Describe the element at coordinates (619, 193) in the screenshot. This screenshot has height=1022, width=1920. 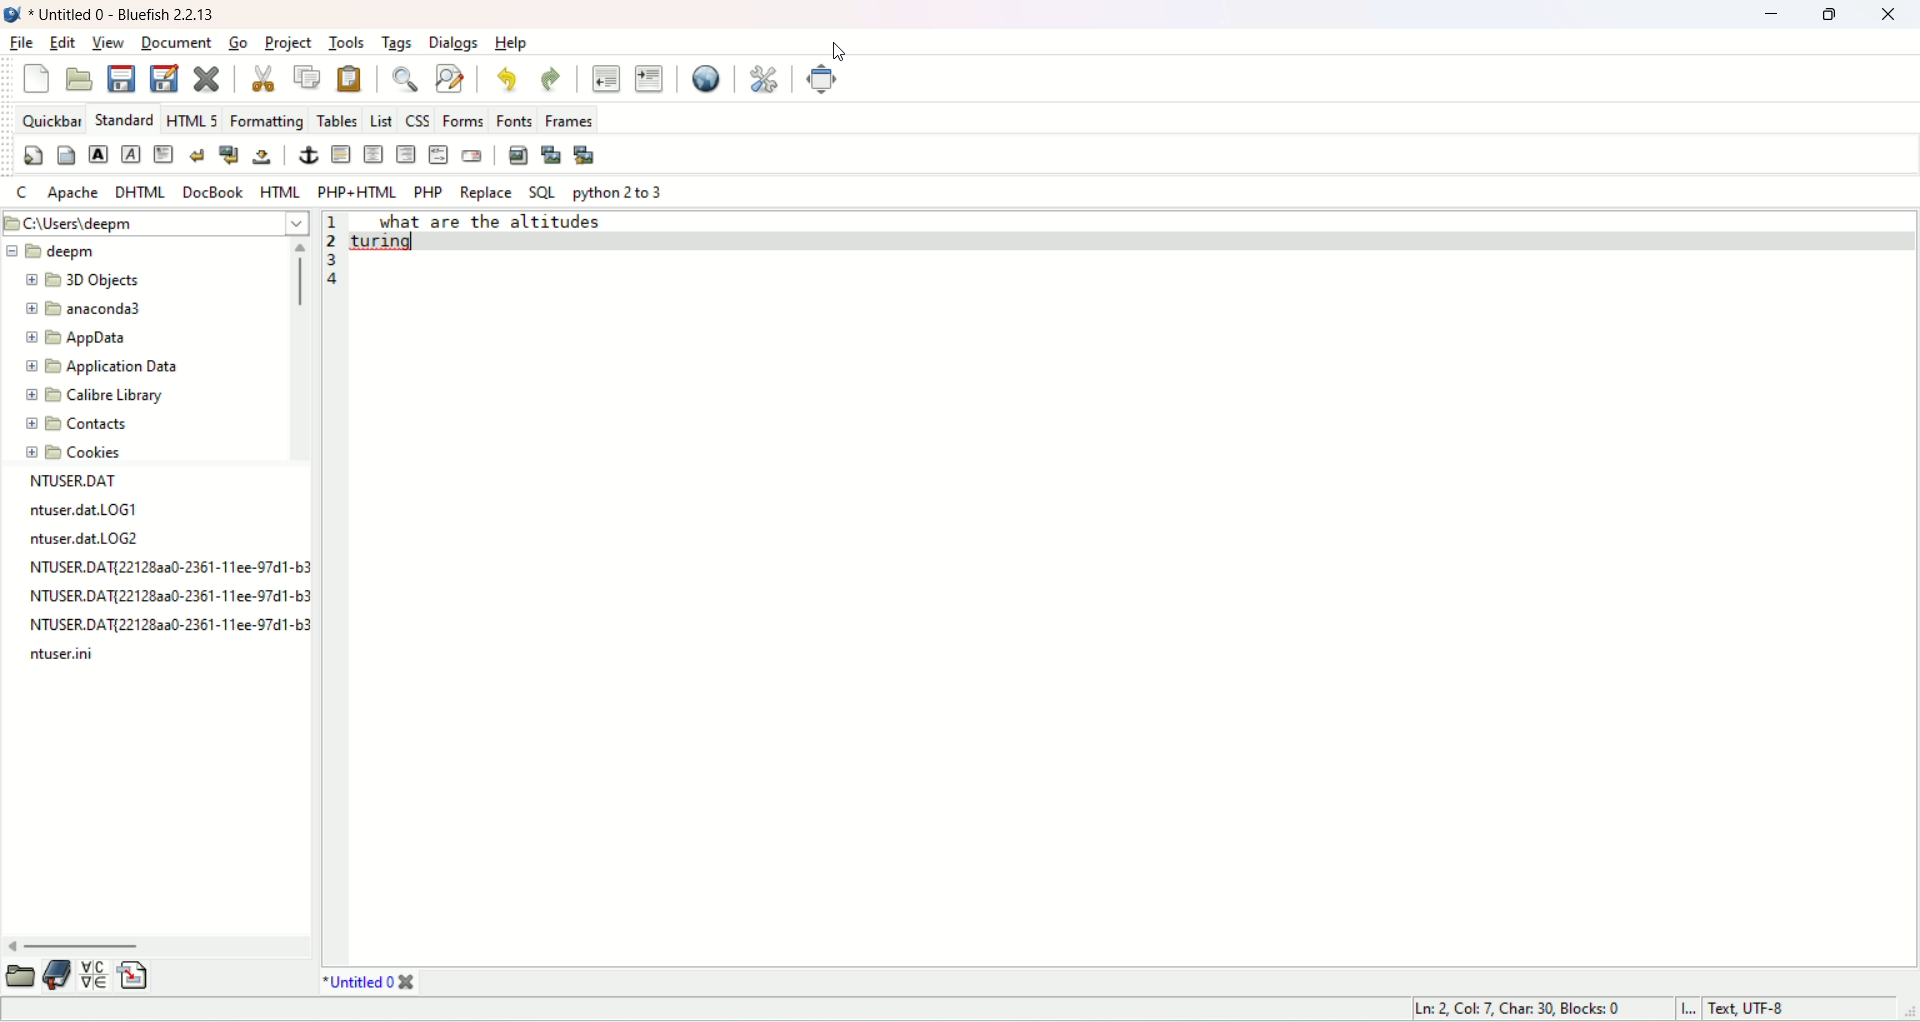
I see `python 2 to 3` at that location.